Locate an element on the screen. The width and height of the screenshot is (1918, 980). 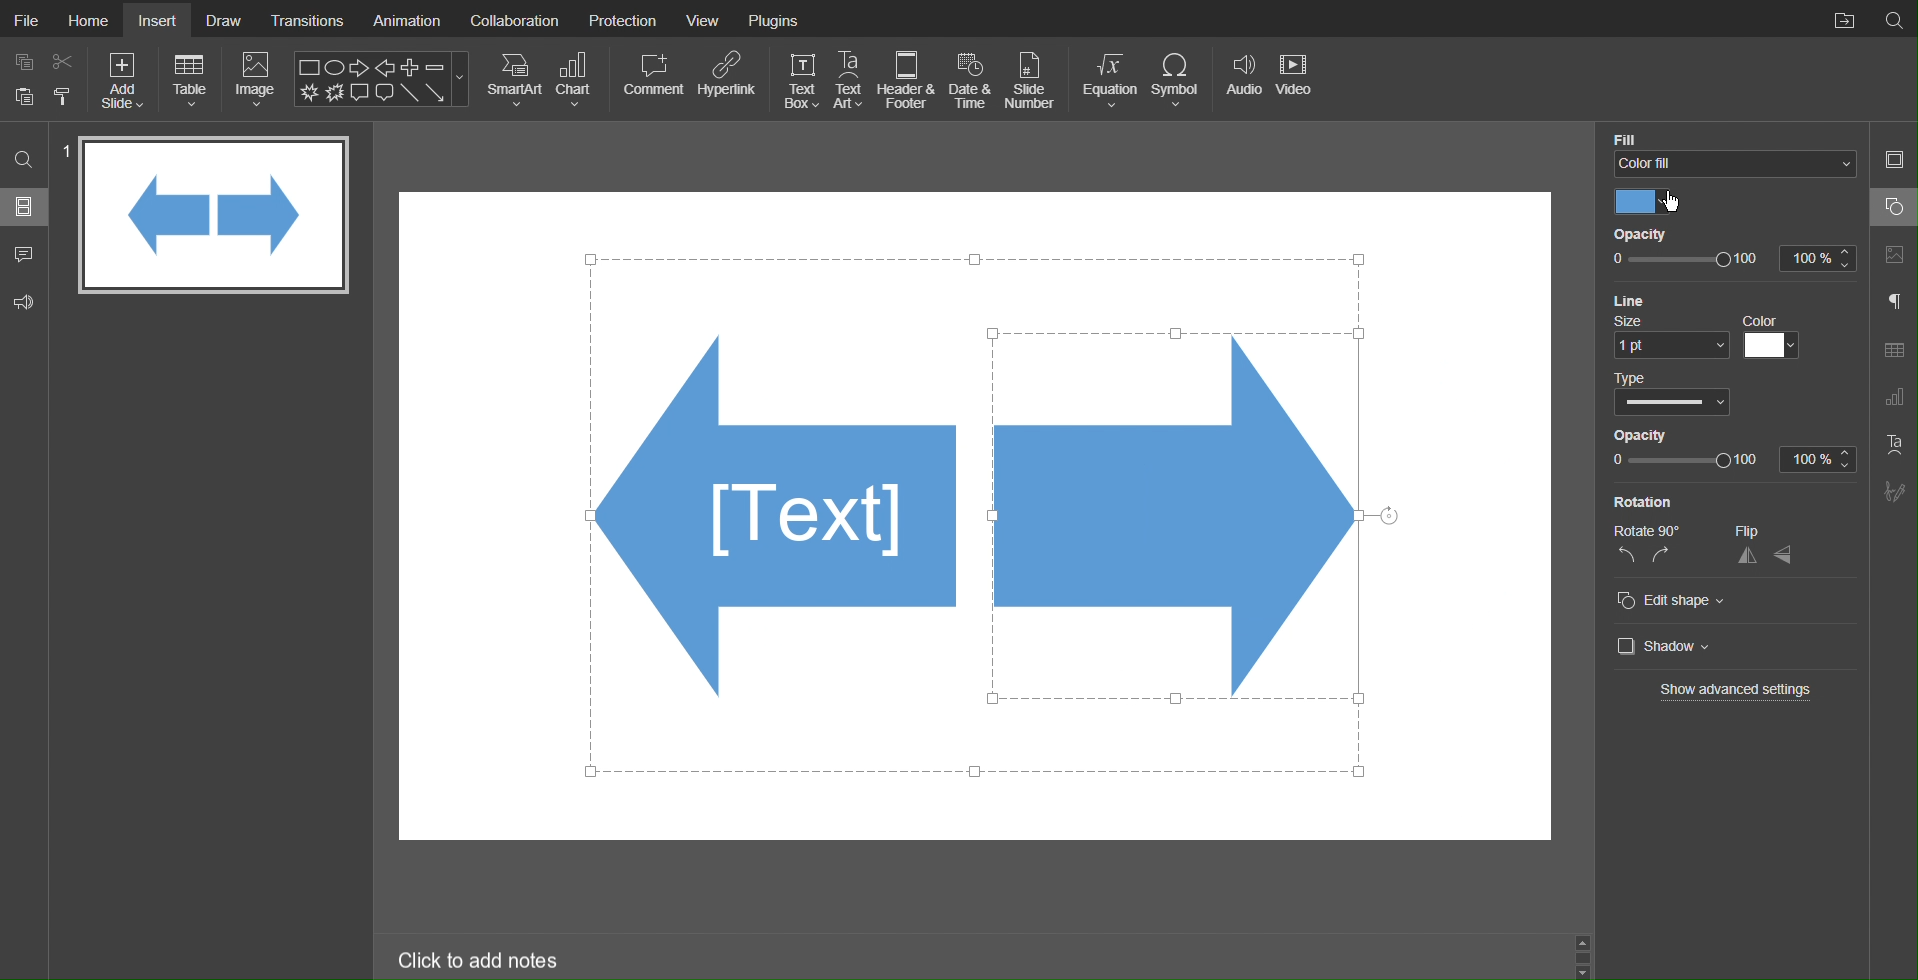
Edit Shape is located at coordinates (1683, 601).